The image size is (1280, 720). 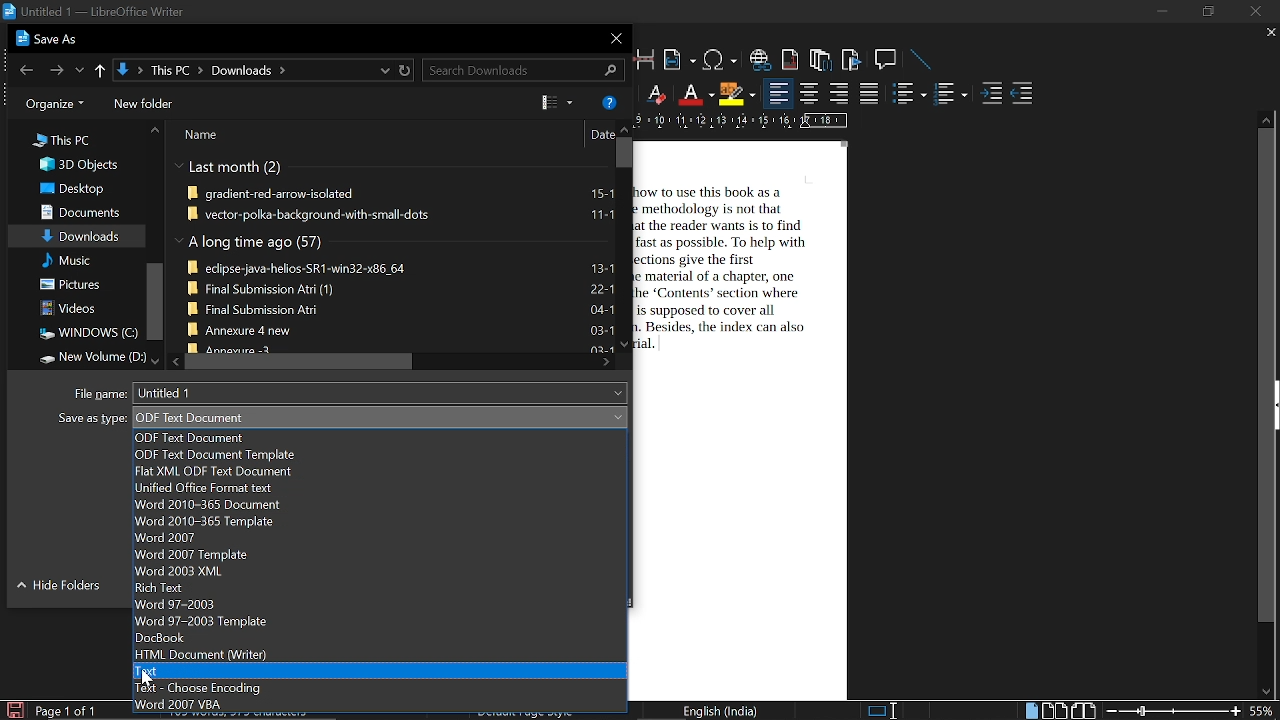 What do you see at coordinates (144, 104) in the screenshot?
I see `folders` at bounding box center [144, 104].